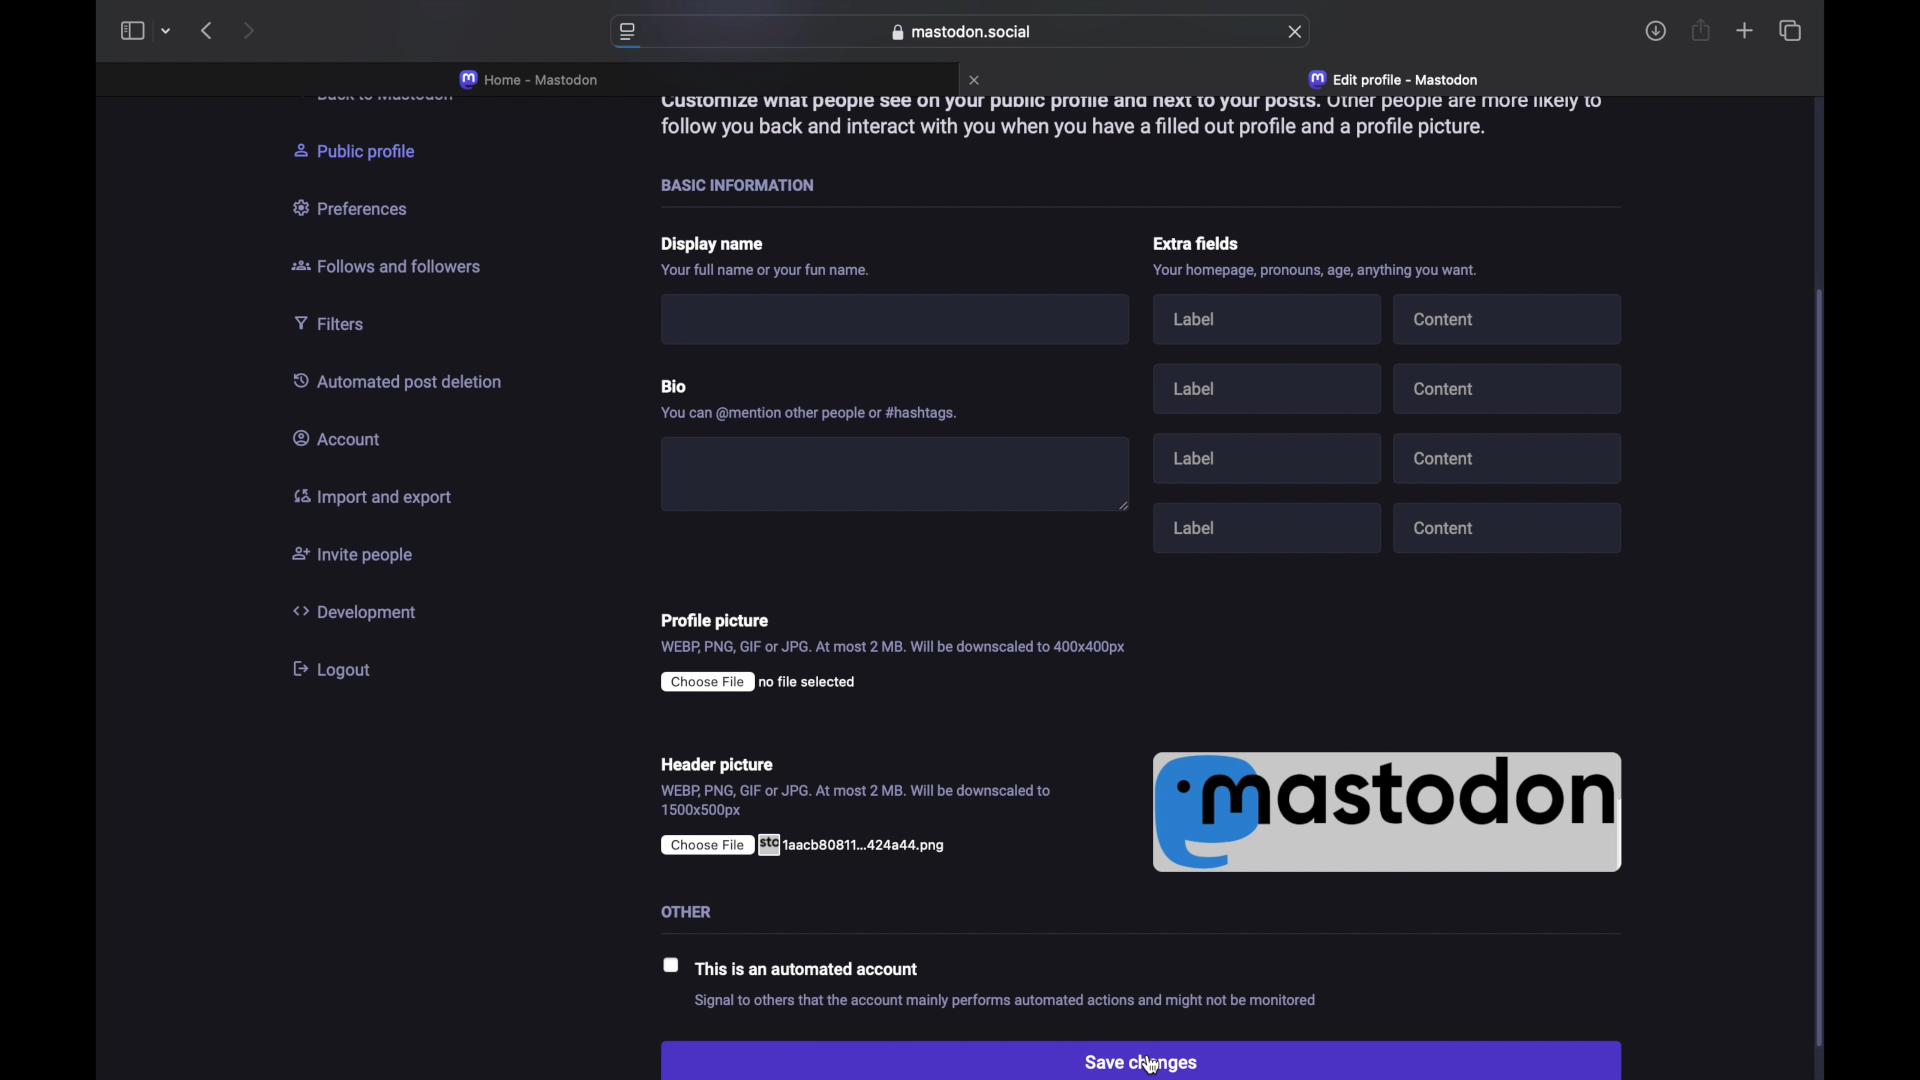 This screenshot has width=1920, height=1080. What do you see at coordinates (896, 474) in the screenshot?
I see `blank box` at bounding box center [896, 474].